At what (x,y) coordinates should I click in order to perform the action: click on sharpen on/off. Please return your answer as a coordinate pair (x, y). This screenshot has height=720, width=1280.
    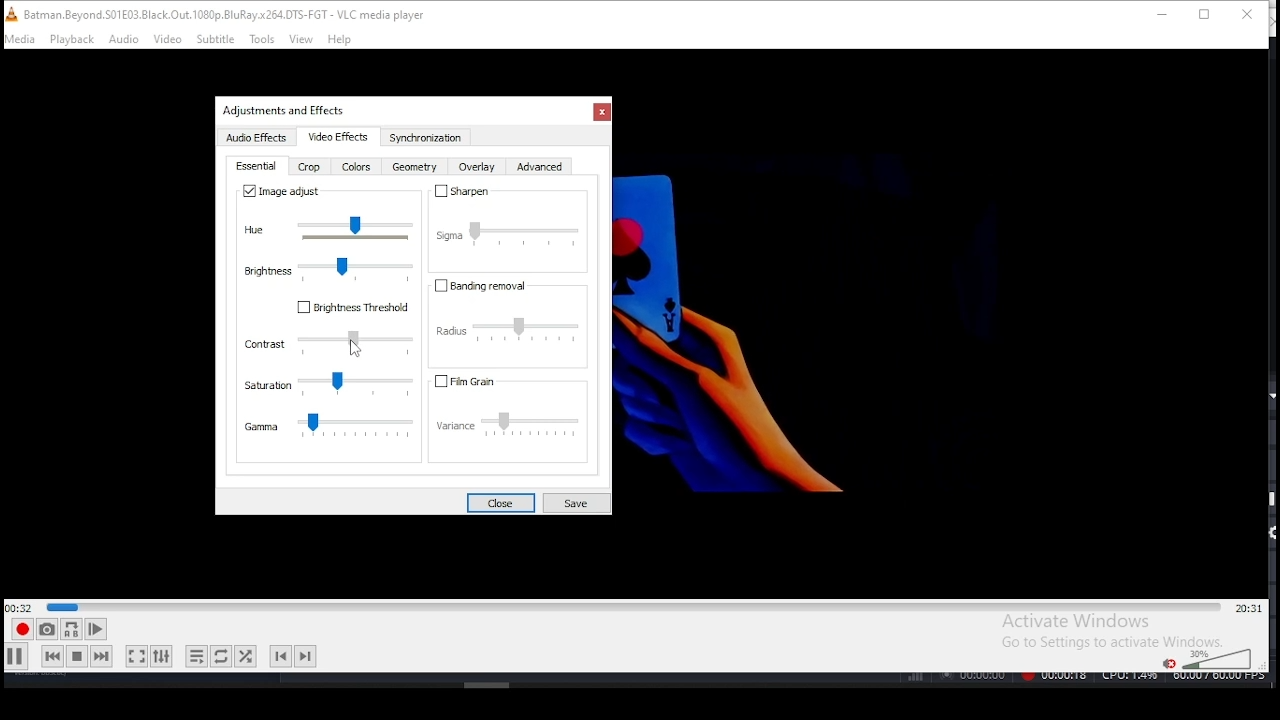
    Looking at the image, I should click on (460, 191).